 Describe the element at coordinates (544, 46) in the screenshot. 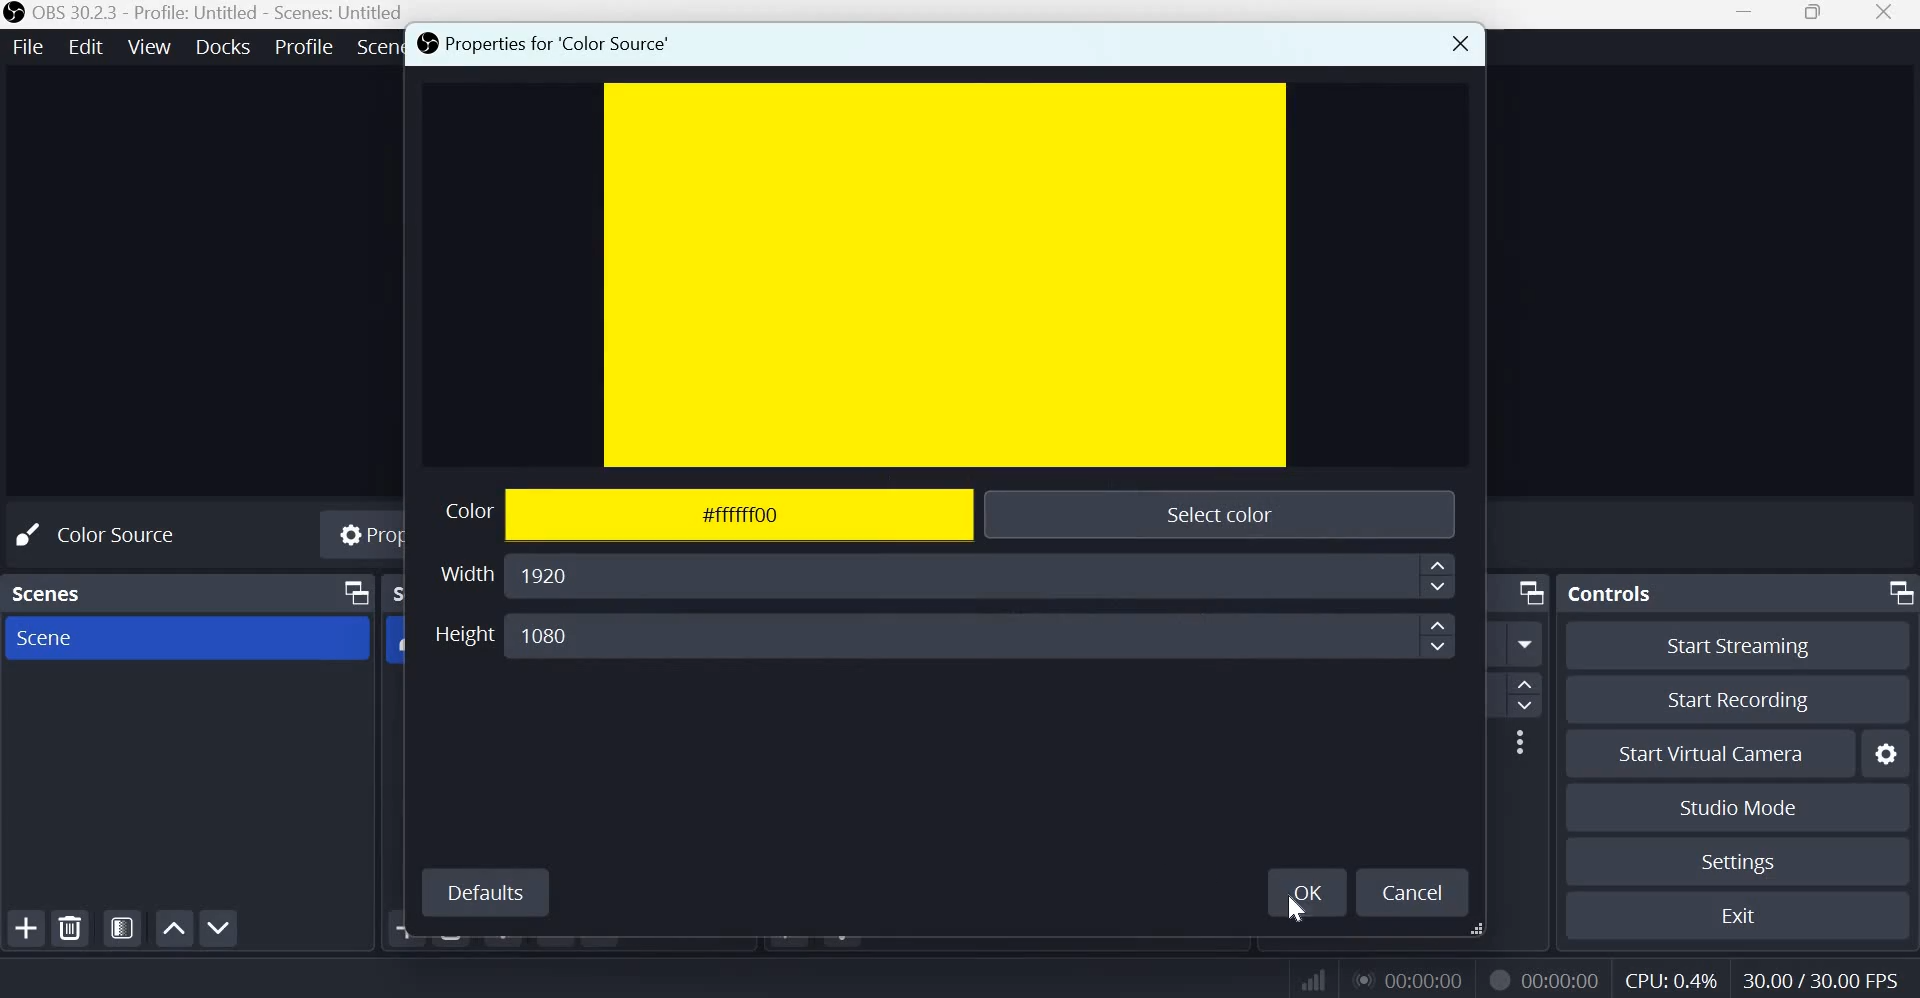

I see `Properties for 'Color source'` at that location.